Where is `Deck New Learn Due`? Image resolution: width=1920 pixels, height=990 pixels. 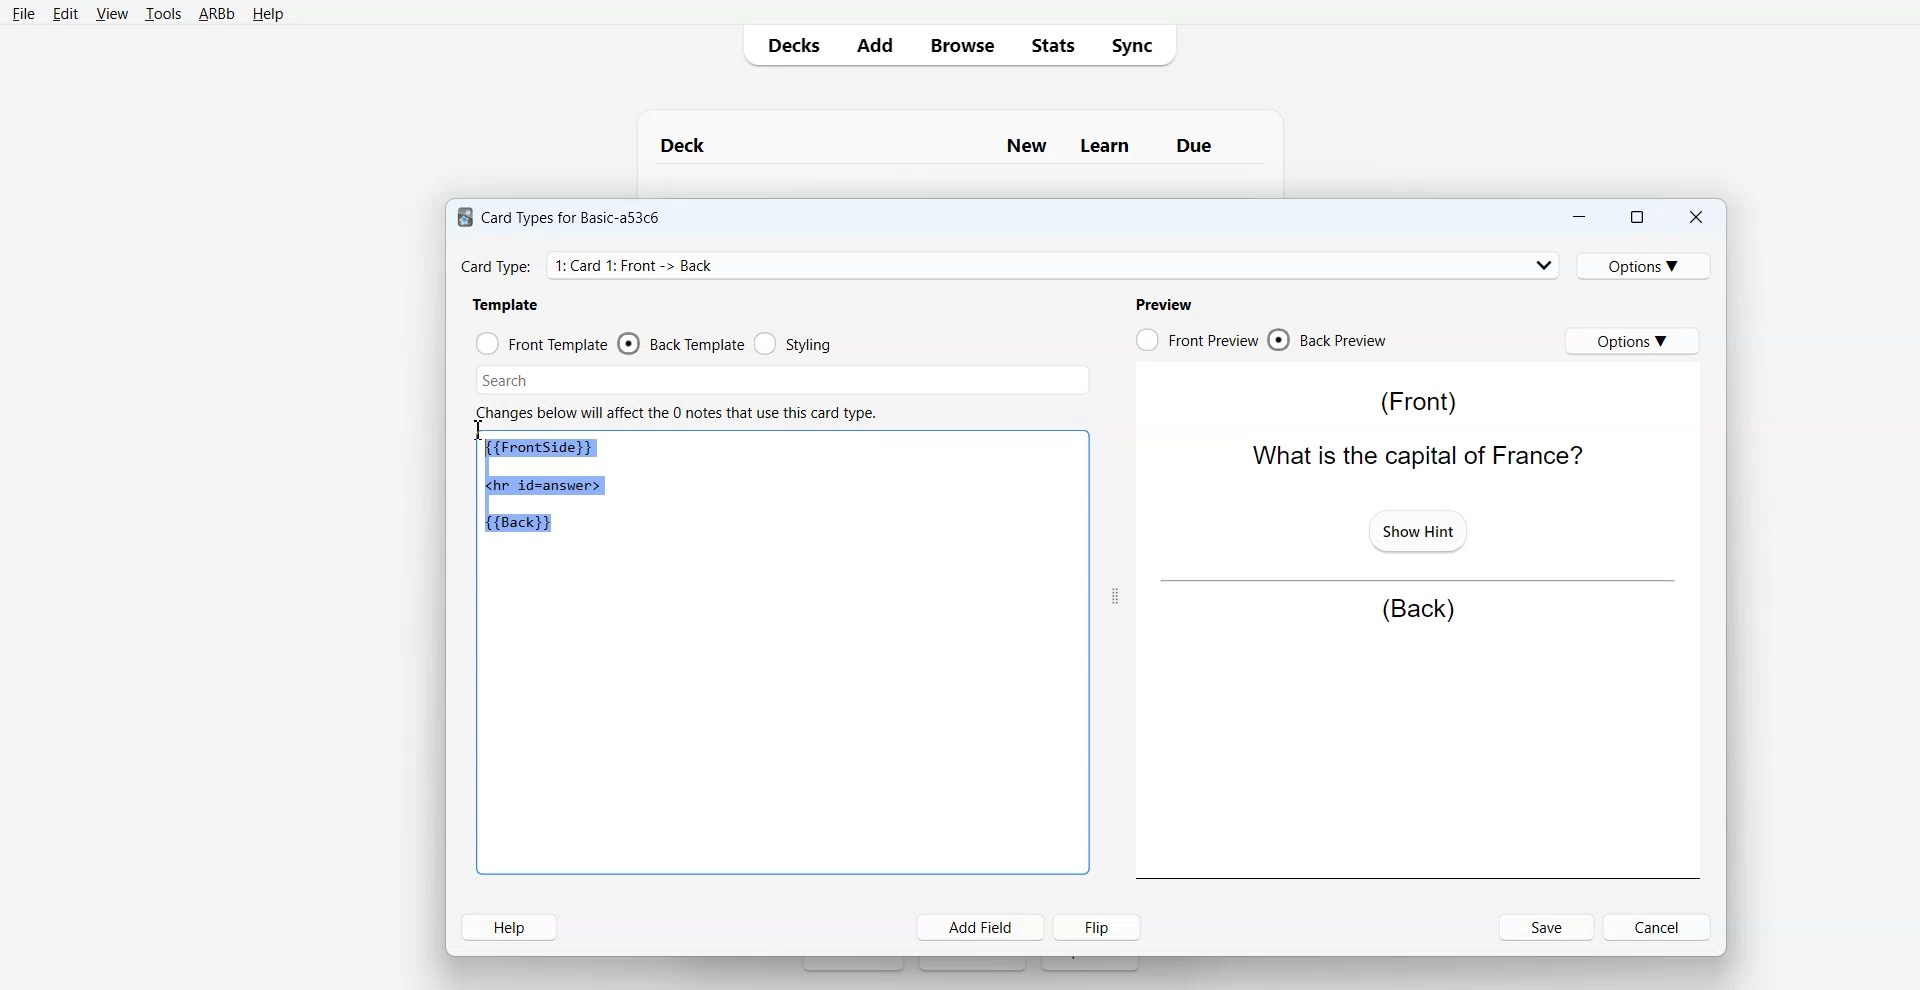
Deck New Learn Due is located at coordinates (947, 145).